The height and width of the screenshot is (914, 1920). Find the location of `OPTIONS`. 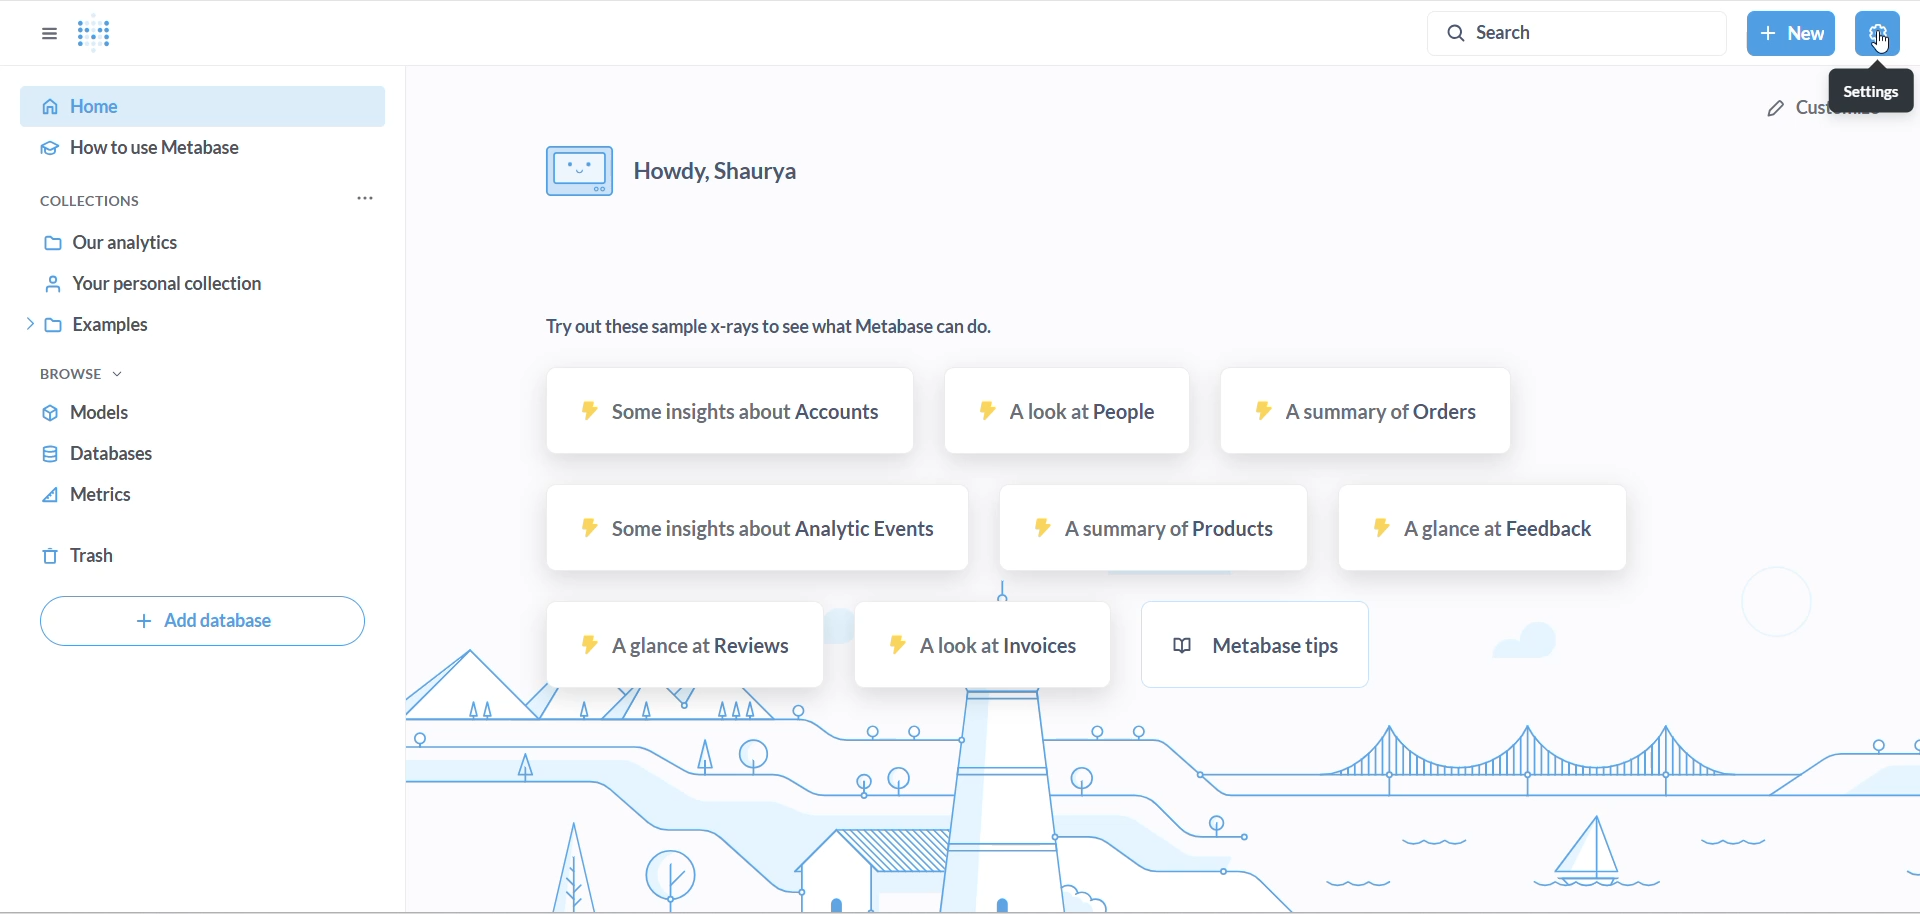

OPTIONS is located at coordinates (46, 31).